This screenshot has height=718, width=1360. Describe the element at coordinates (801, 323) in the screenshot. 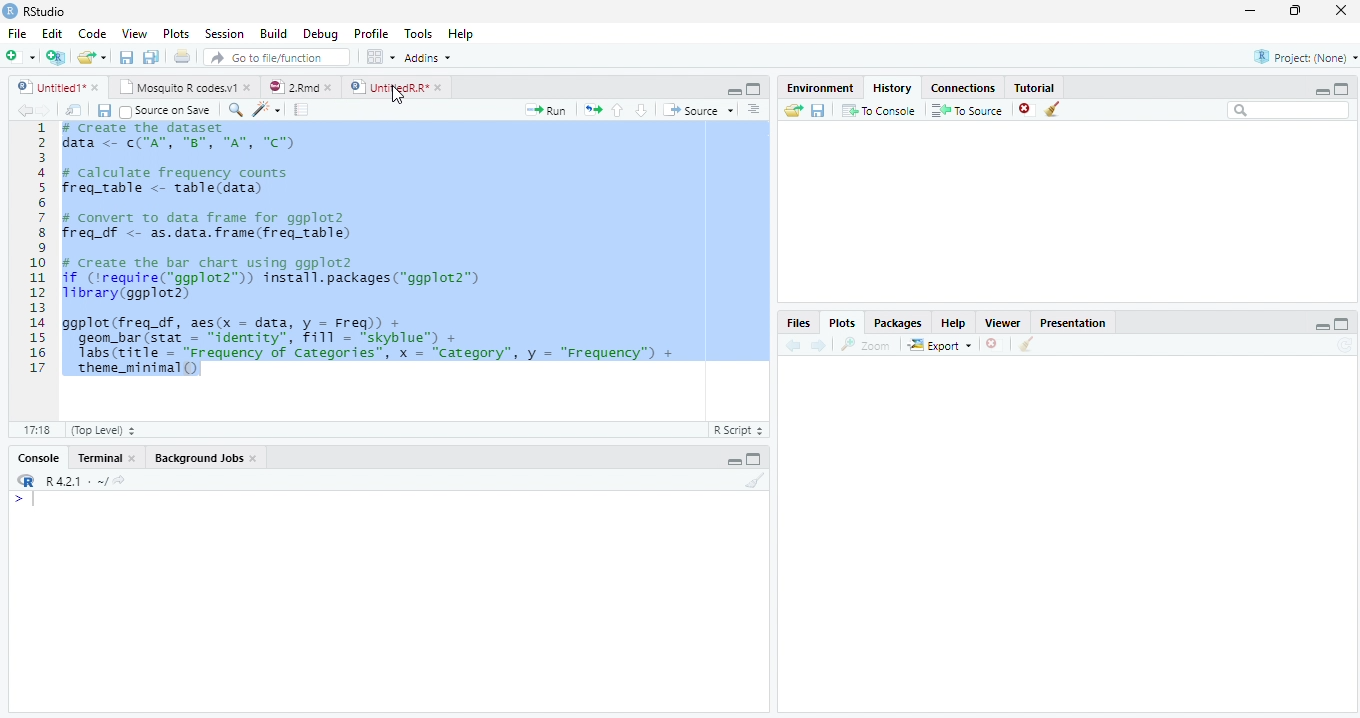

I see `Files` at that location.